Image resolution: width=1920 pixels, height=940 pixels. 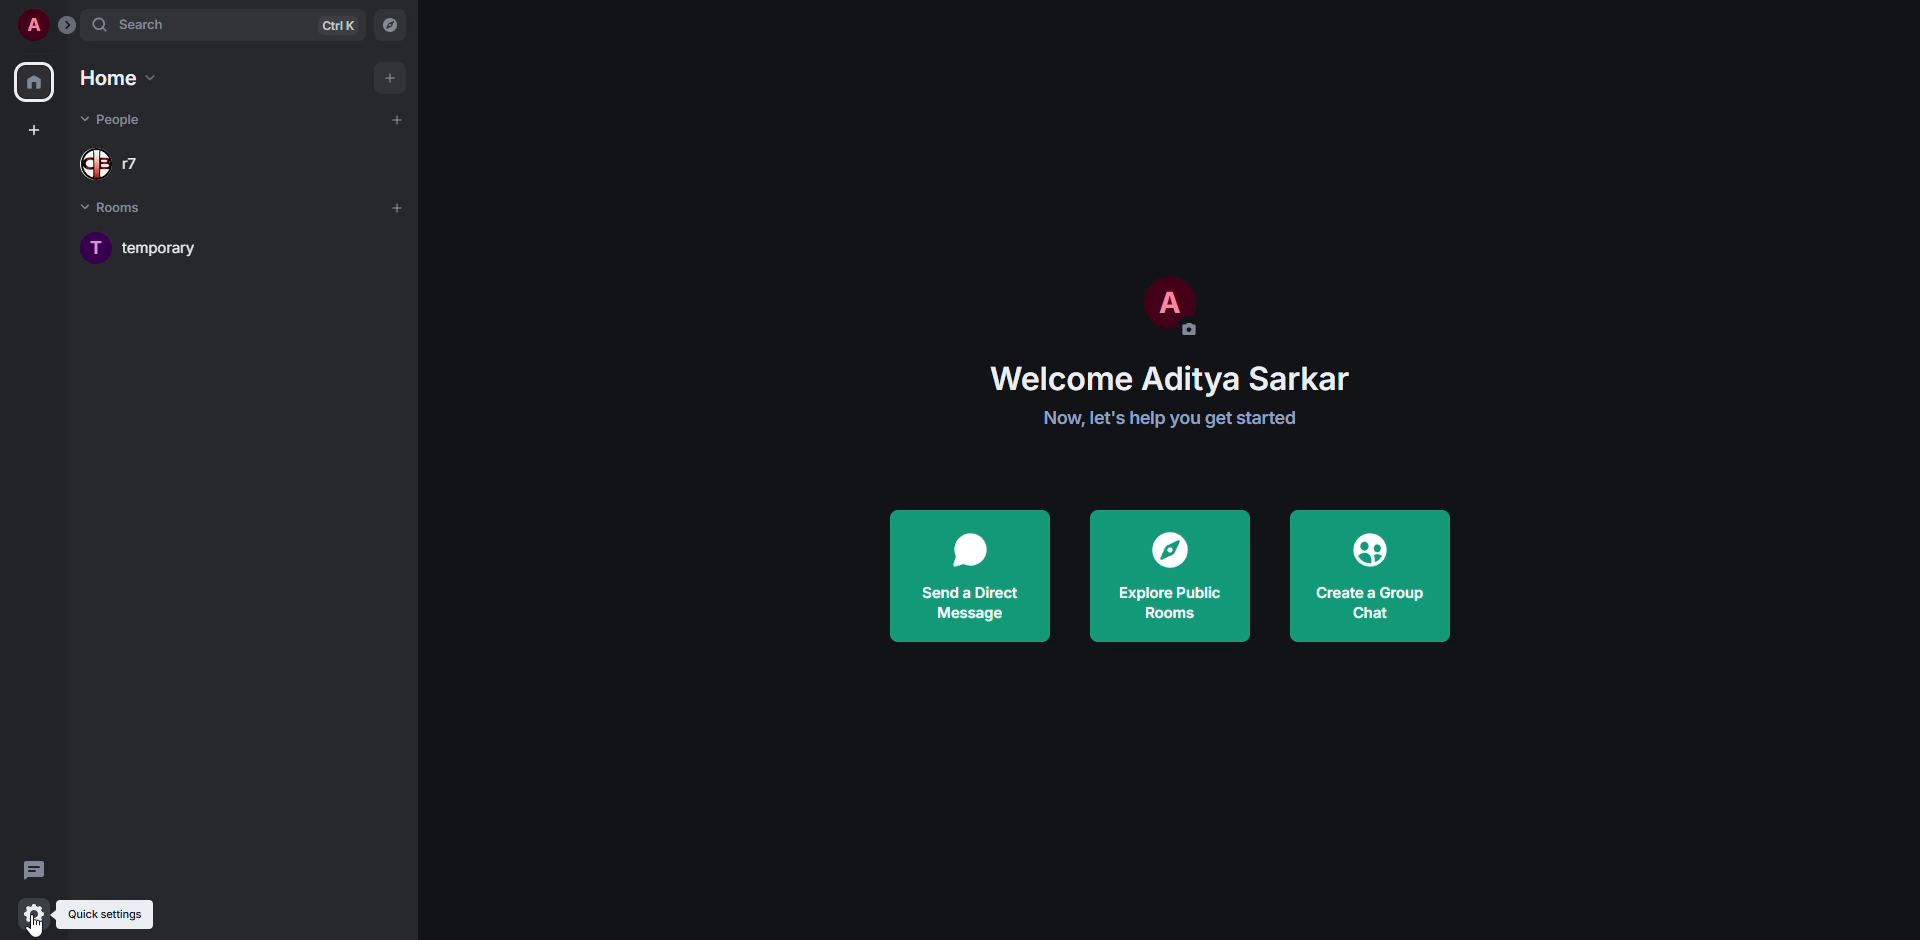 I want to click on people, so click(x=115, y=120).